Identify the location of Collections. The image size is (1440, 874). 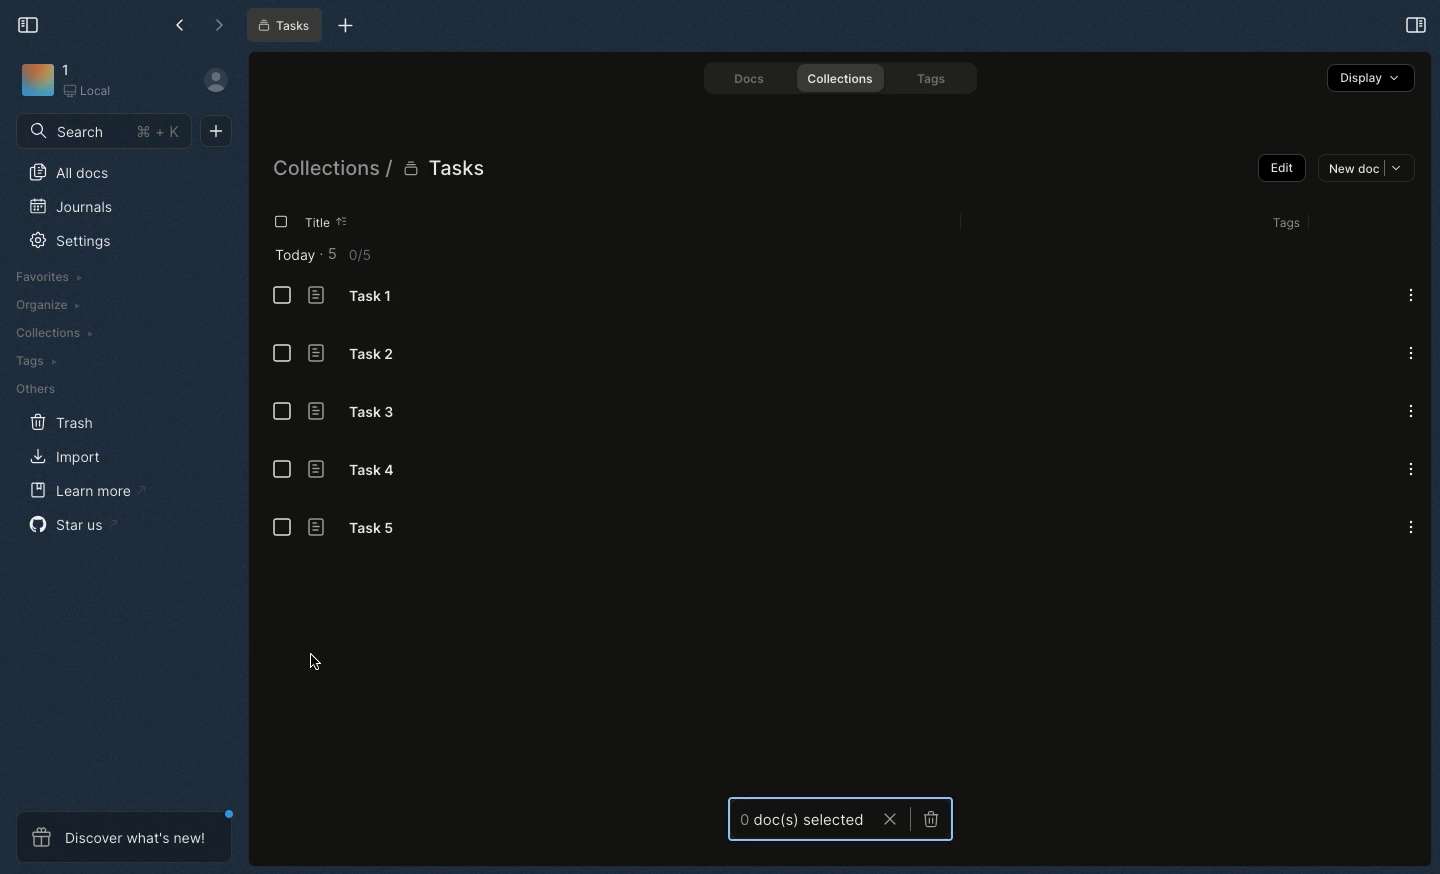
(57, 334).